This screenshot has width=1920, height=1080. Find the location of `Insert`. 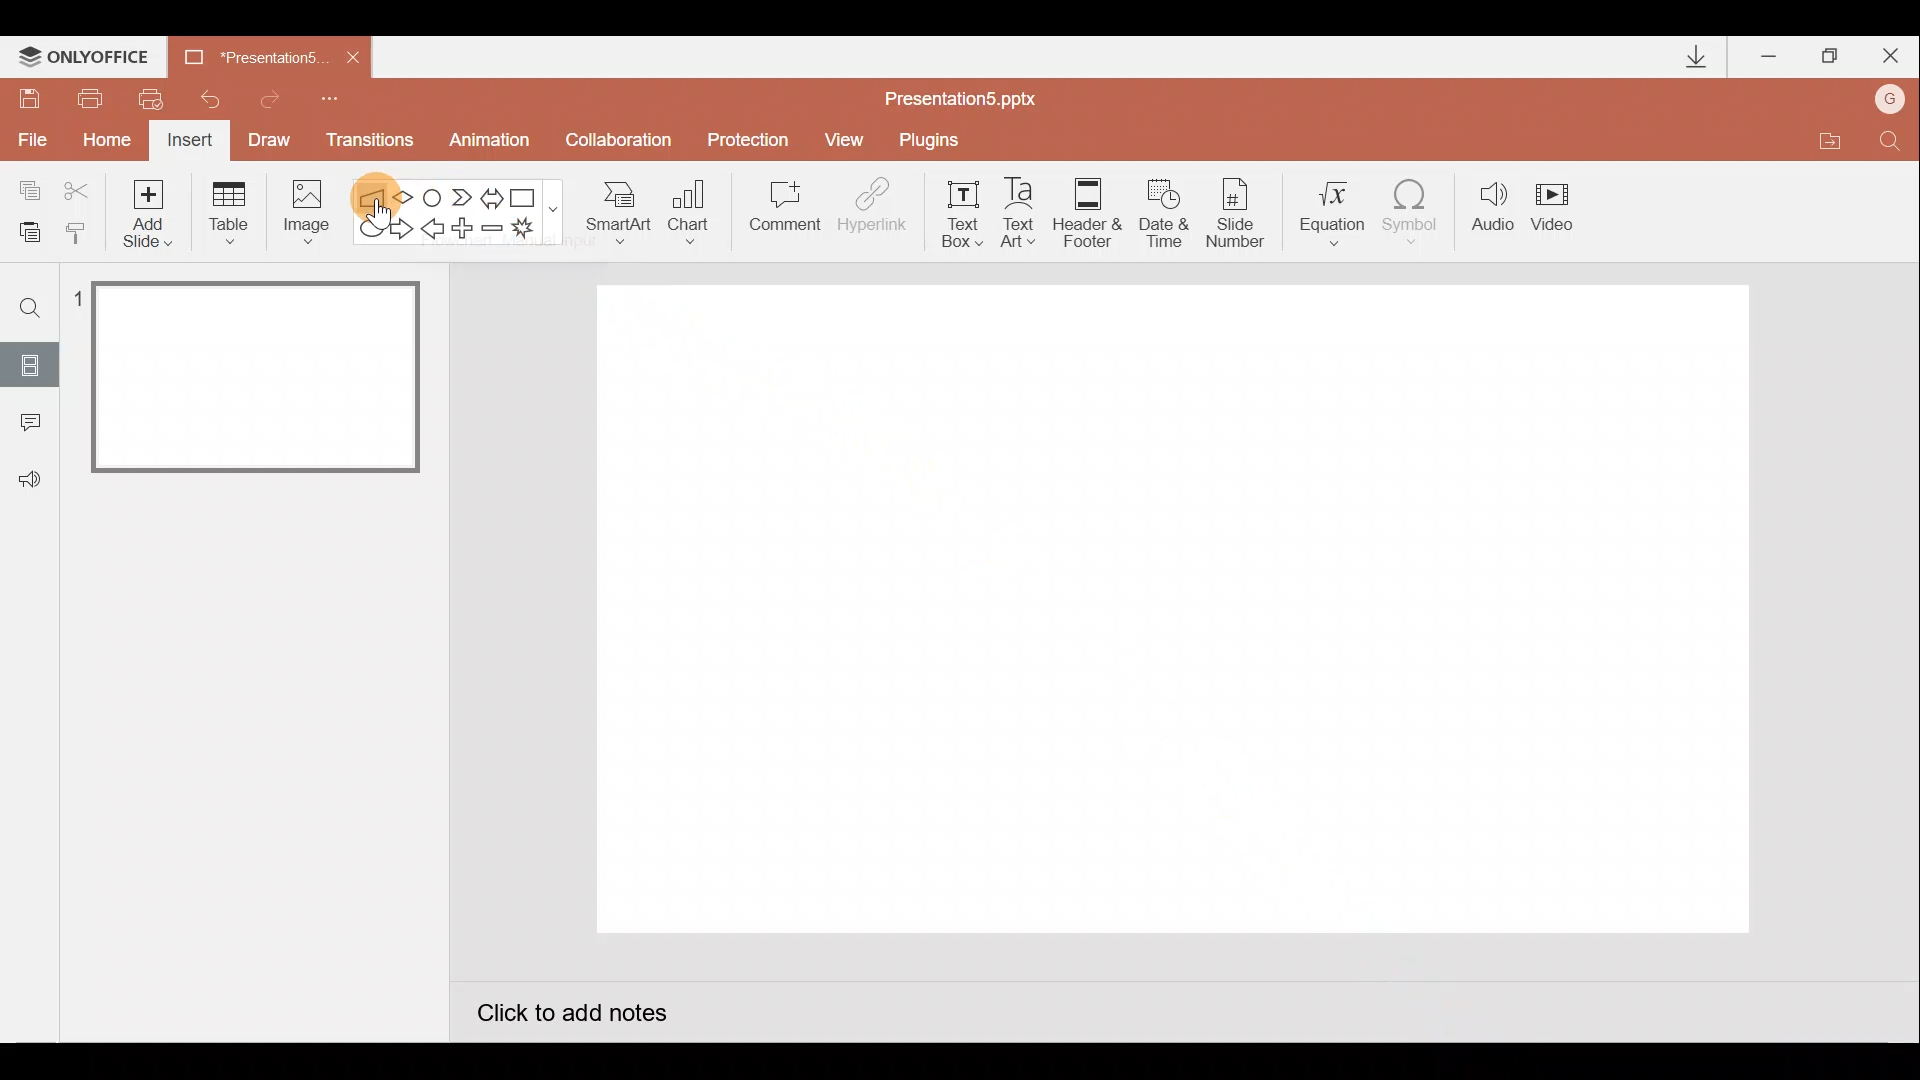

Insert is located at coordinates (187, 143).